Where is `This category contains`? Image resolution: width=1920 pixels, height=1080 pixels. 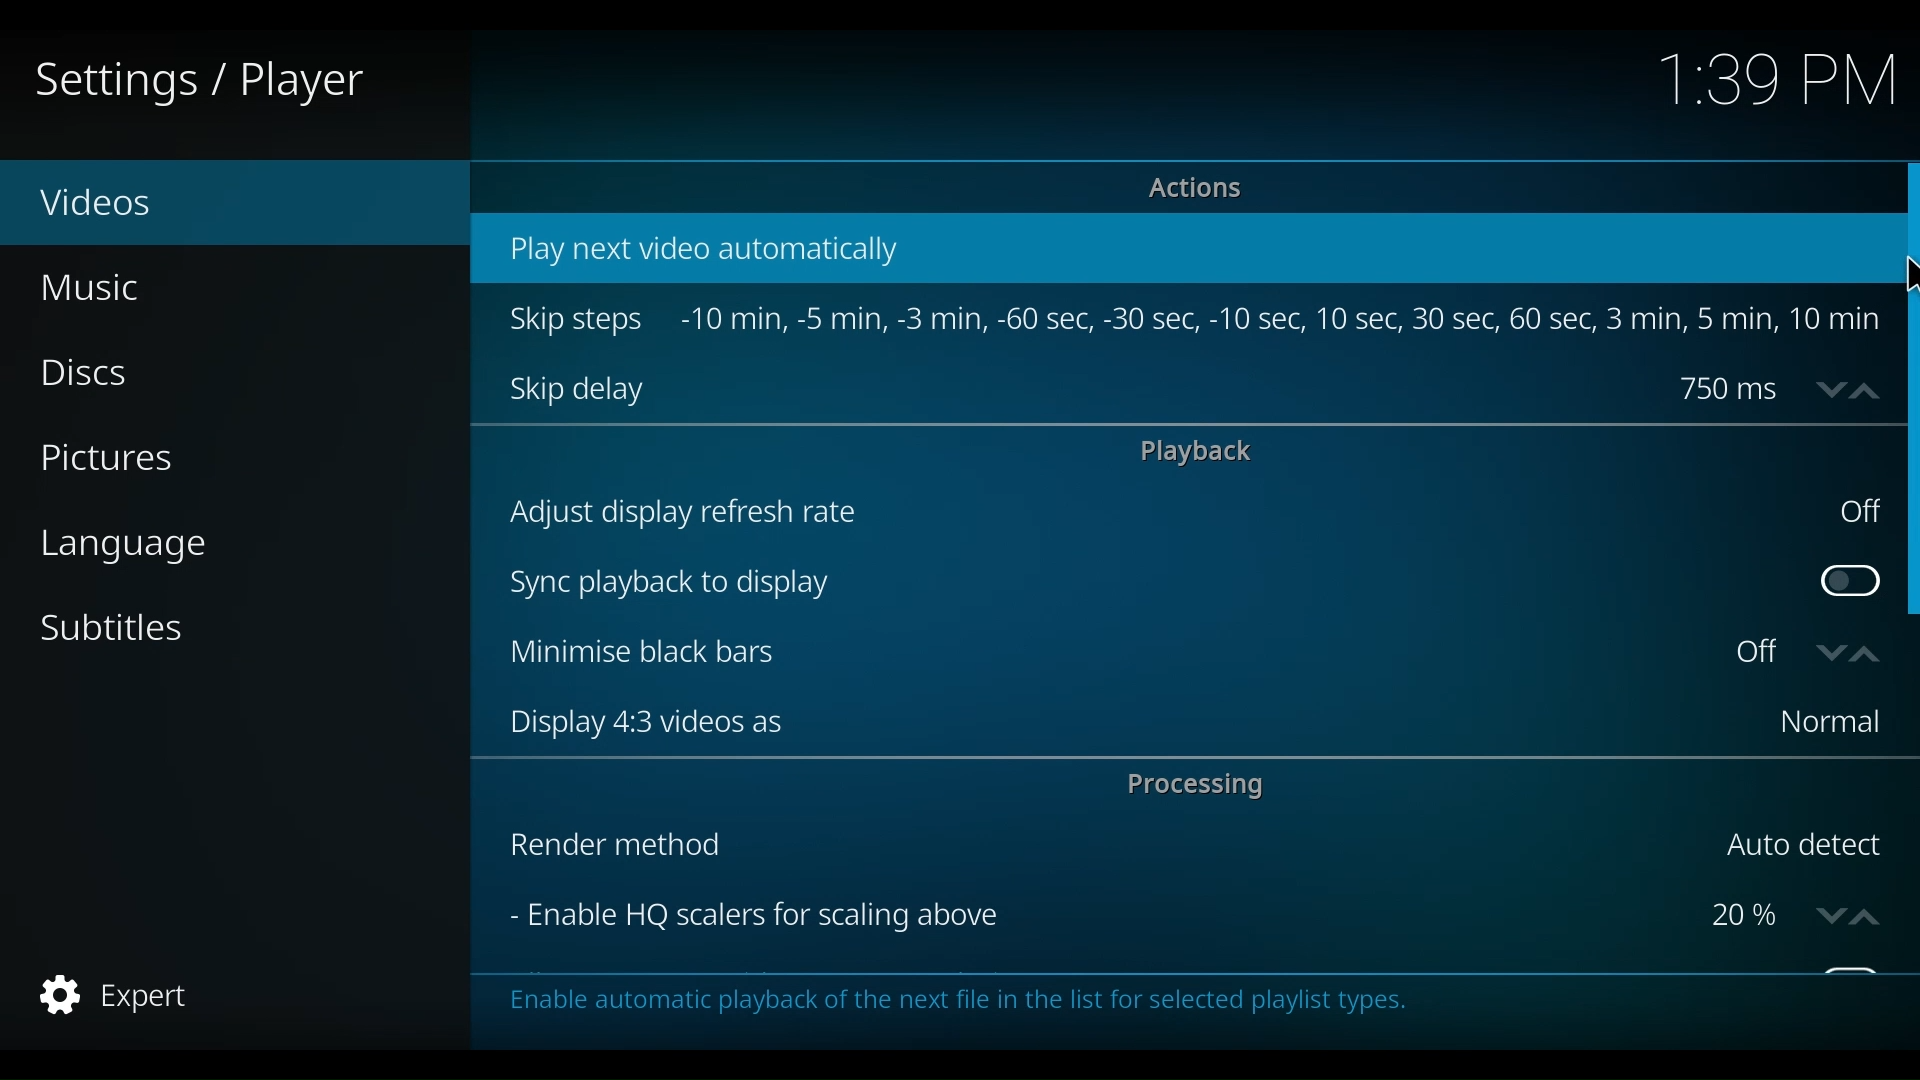 This category contains is located at coordinates (860, 999).